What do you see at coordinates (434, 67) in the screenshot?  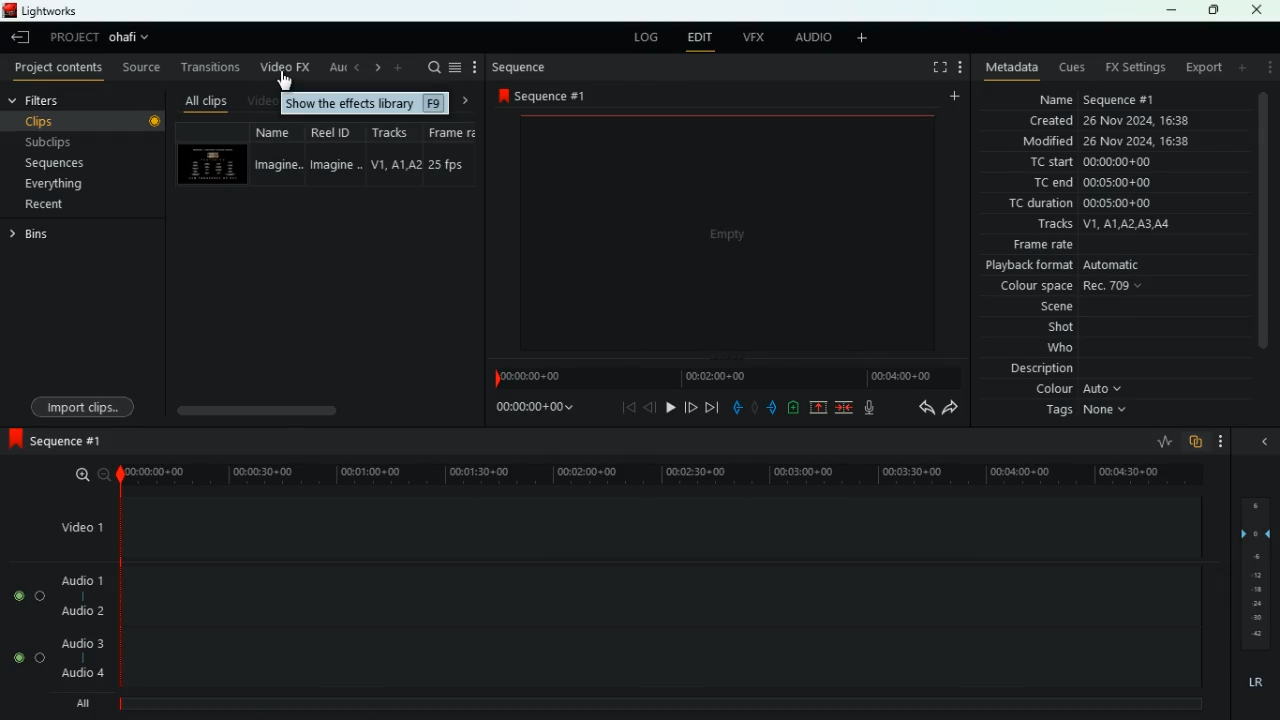 I see `search` at bounding box center [434, 67].